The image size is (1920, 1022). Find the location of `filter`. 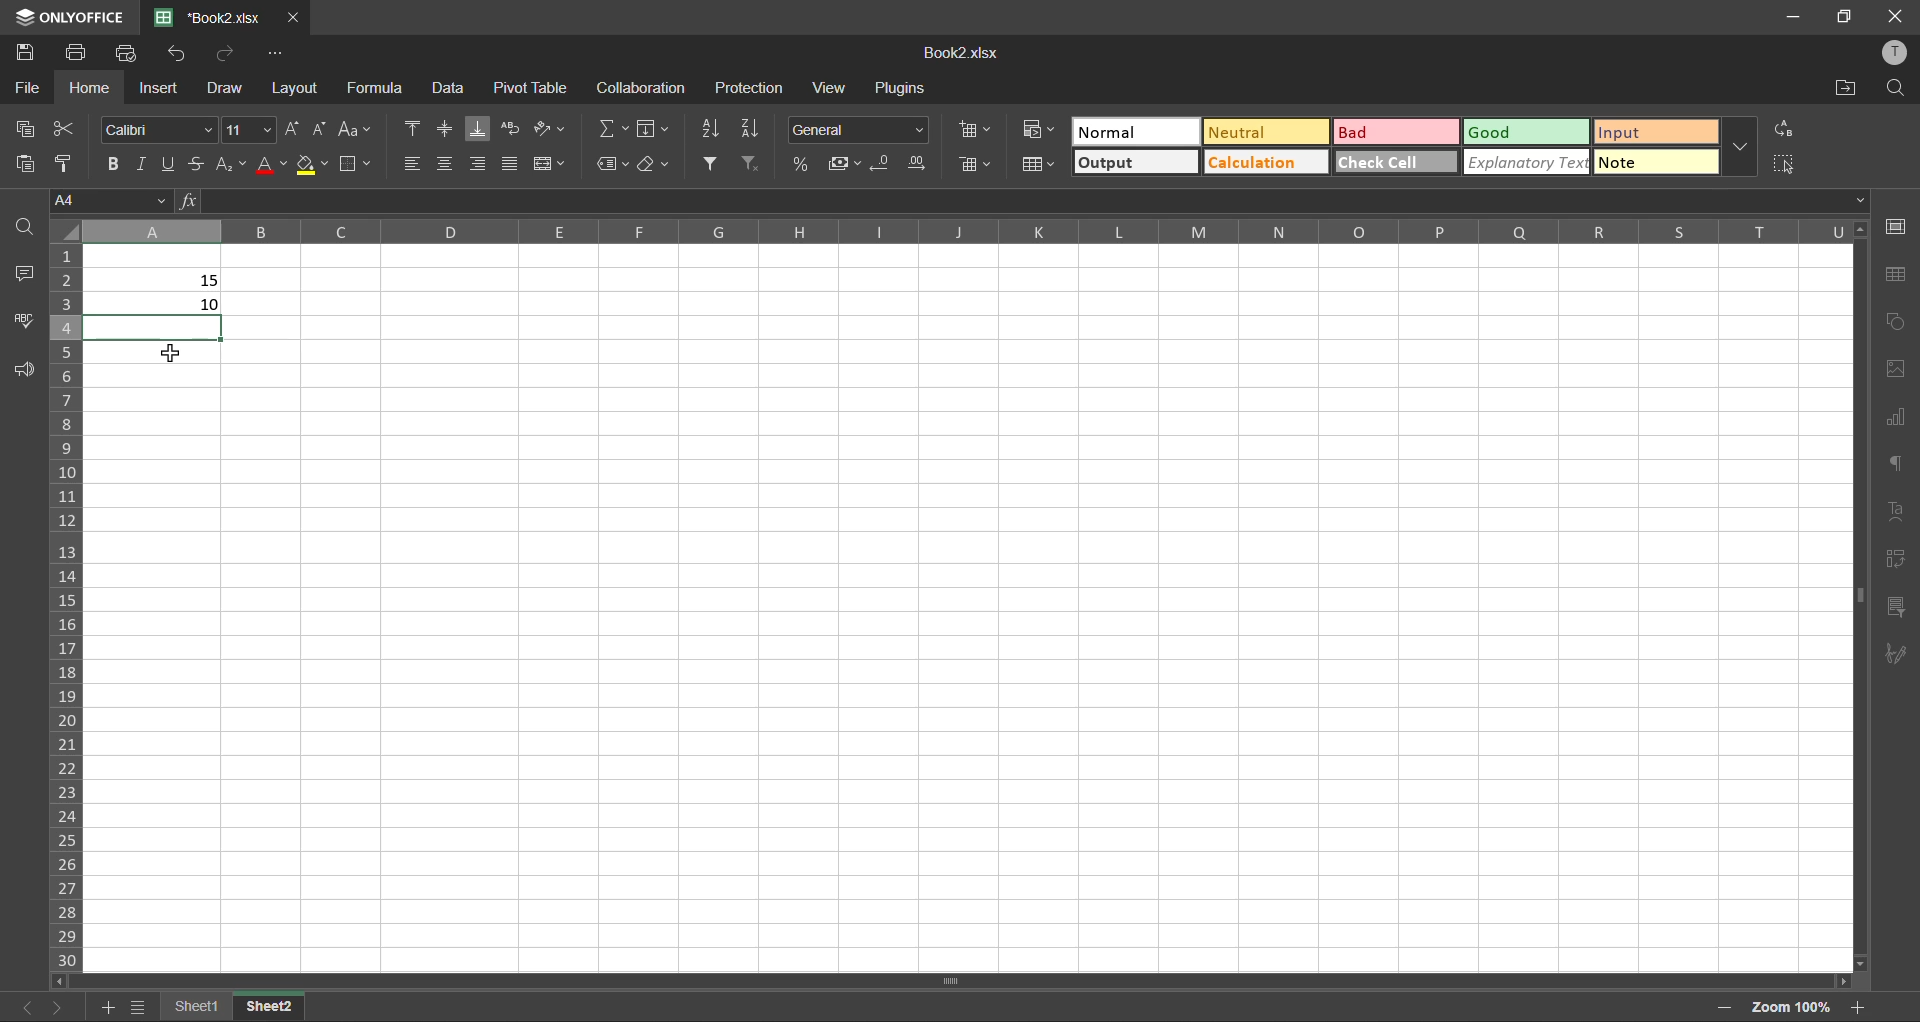

filter is located at coordinates (713, 162).